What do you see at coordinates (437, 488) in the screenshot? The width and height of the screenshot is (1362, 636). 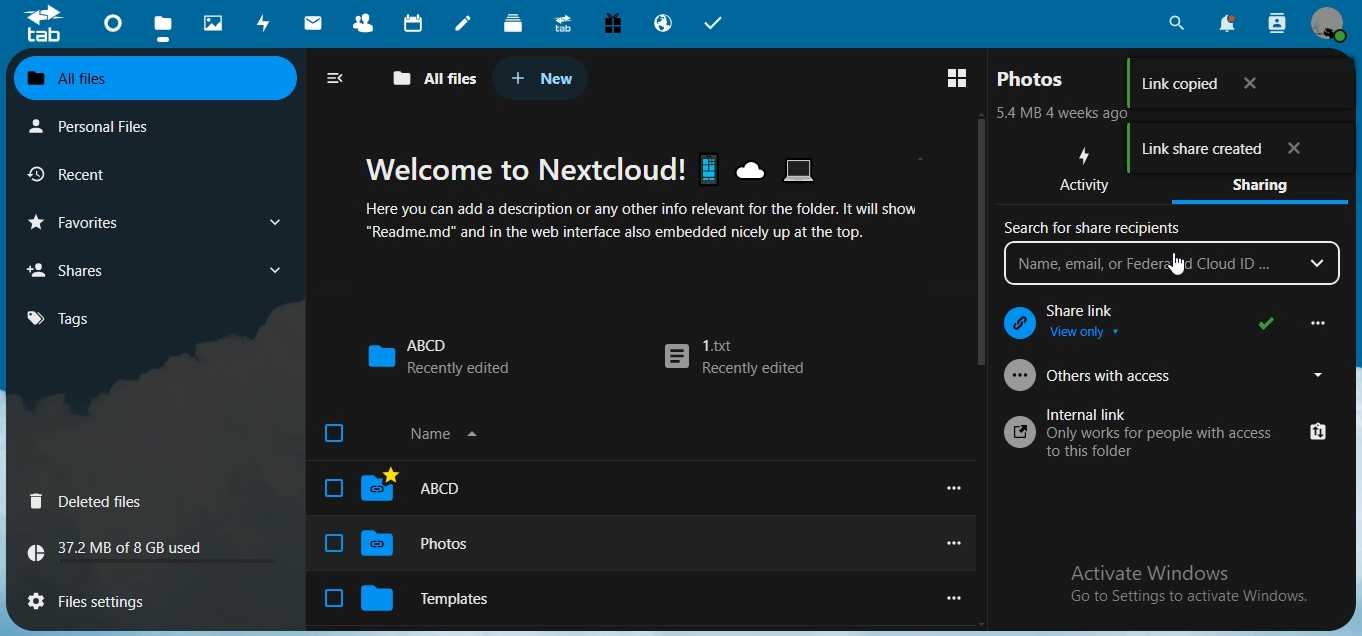 I see `ABCD` at bounding box center [437, 488].